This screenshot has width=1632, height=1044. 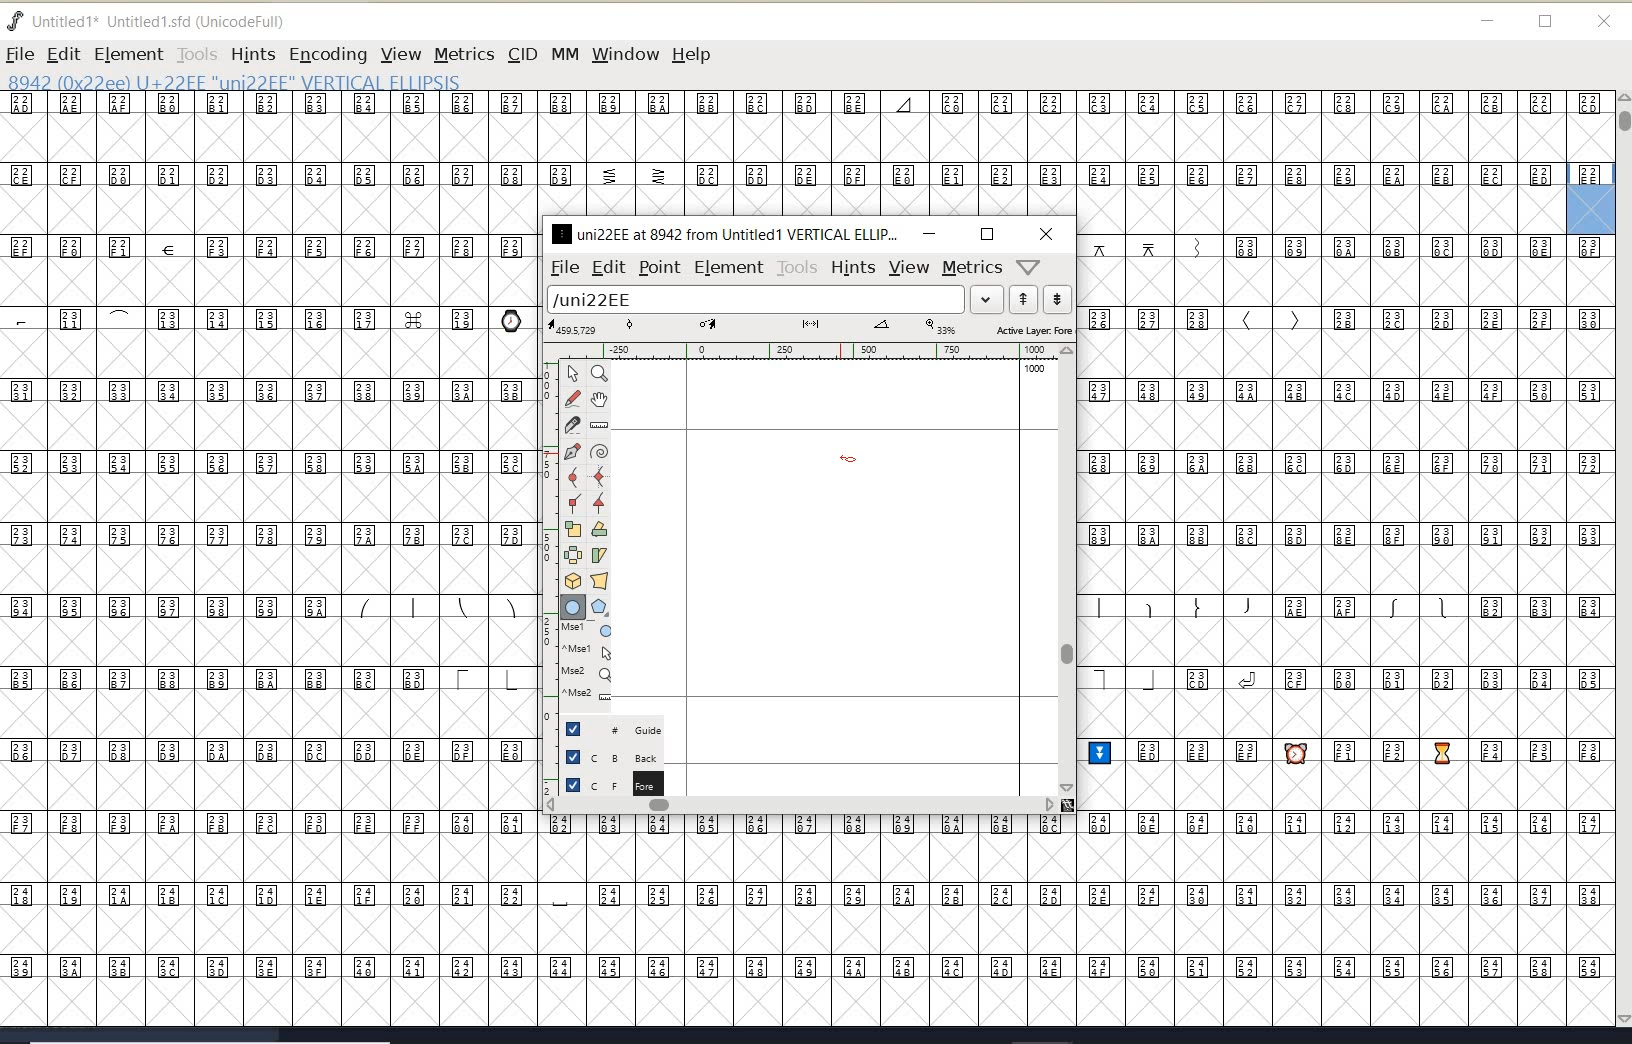 I want to click on scrollbar, so click(x=1065, y=569).